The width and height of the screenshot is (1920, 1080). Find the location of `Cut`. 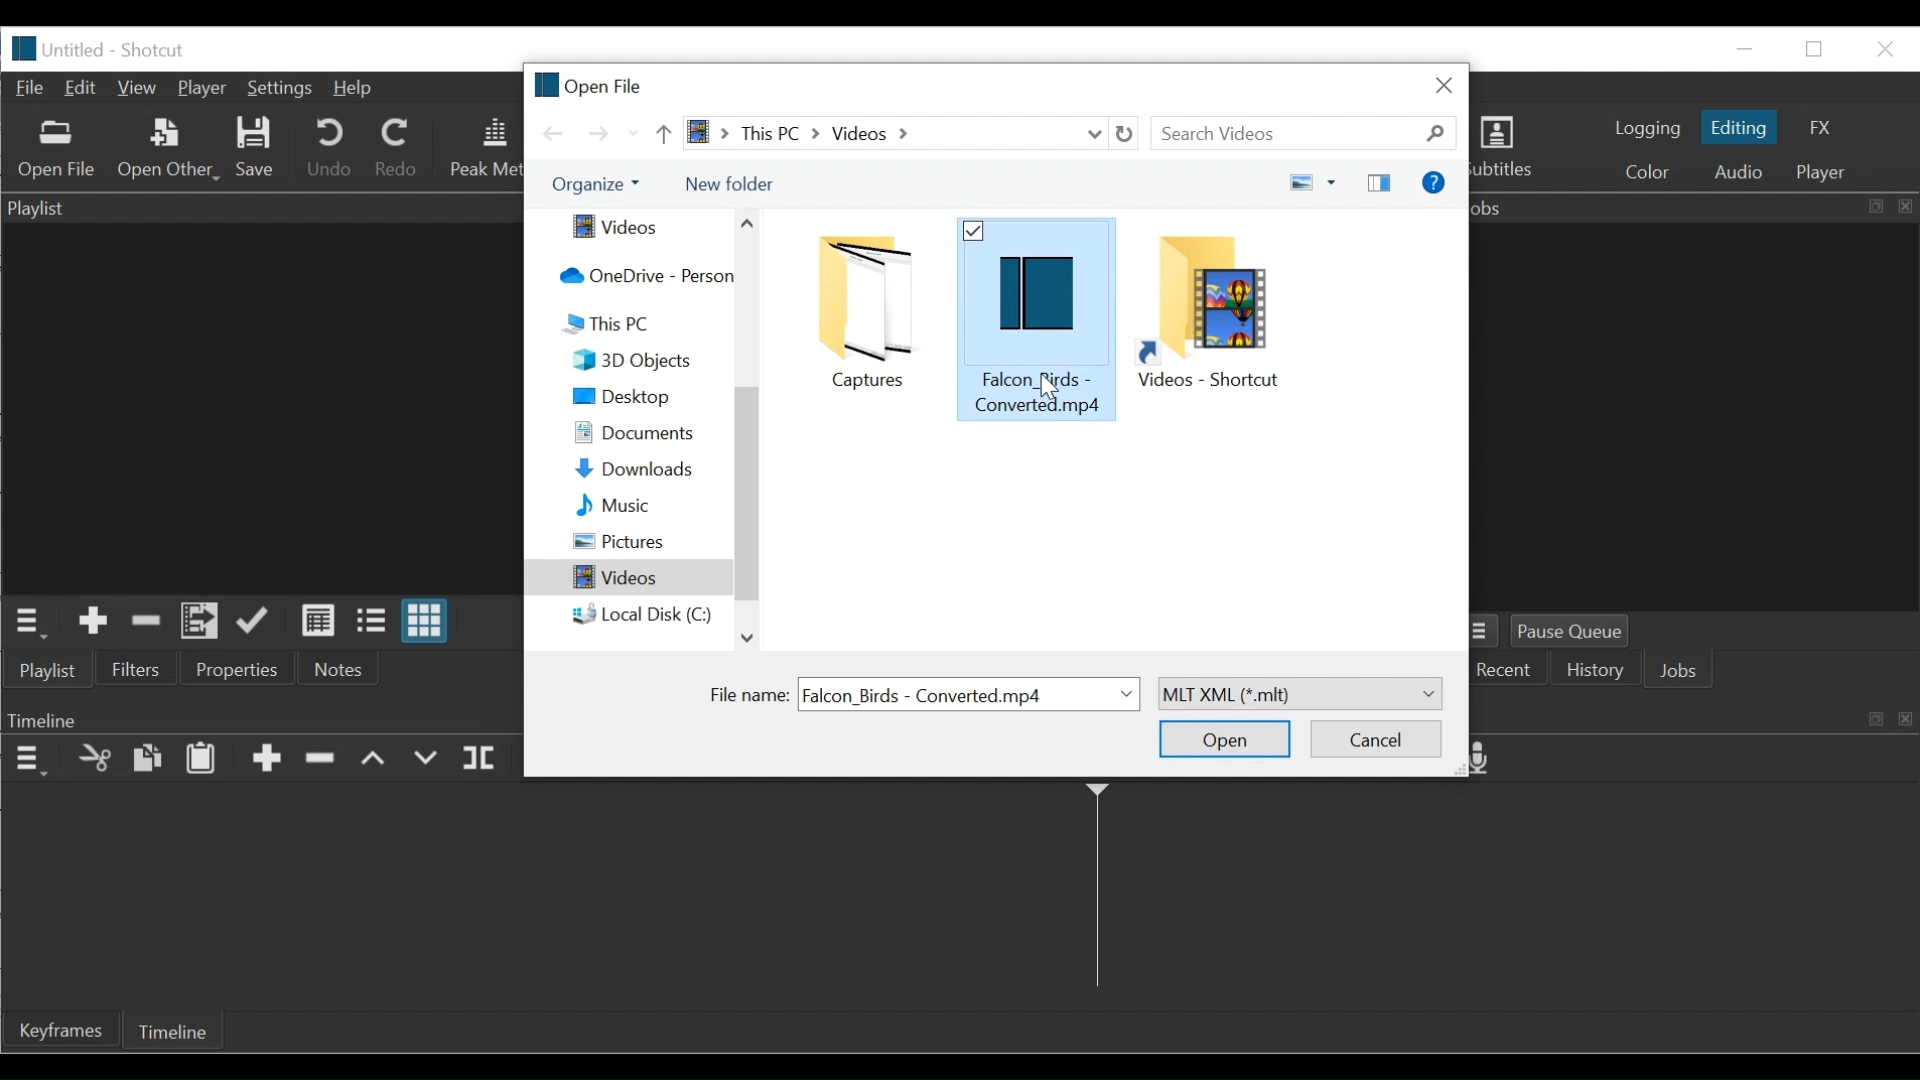

Cut is located at coordinates (94, 760).